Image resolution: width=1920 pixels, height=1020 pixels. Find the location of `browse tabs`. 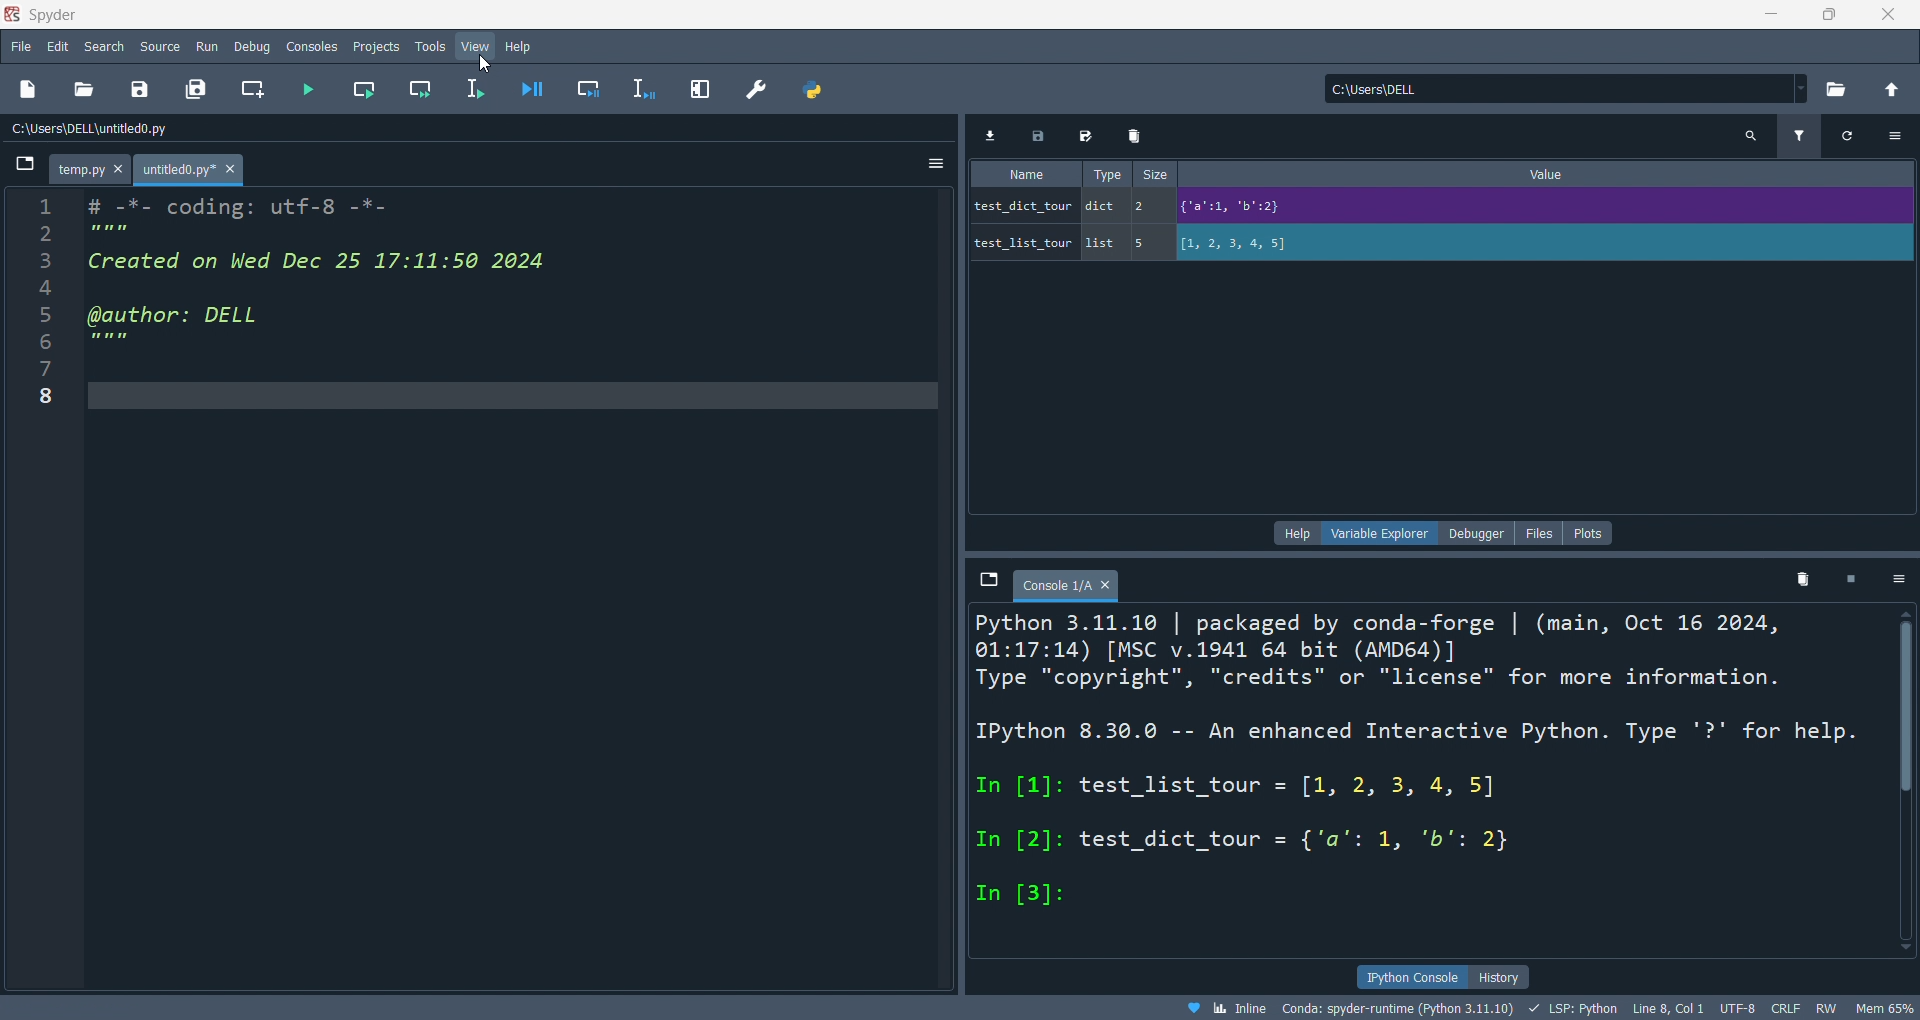

browse tabs is located at coordinates (988, 580).